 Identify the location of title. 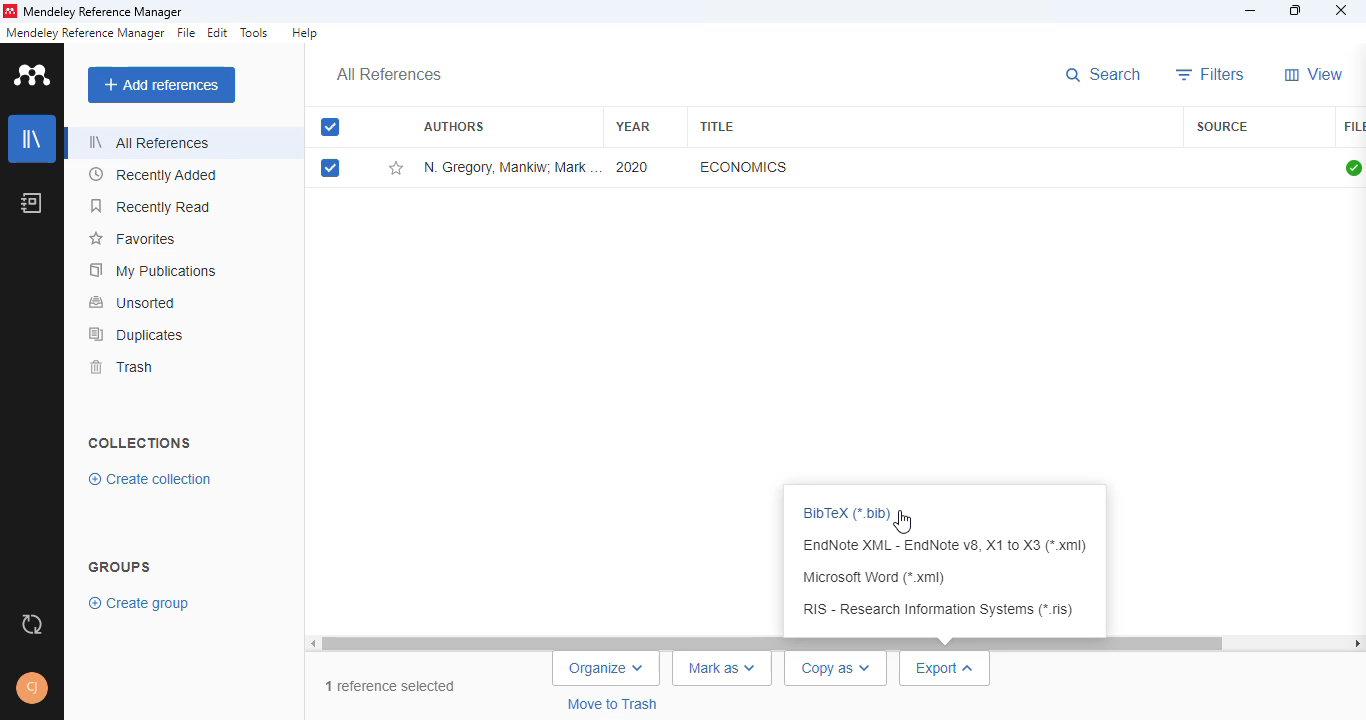
(715, 126).